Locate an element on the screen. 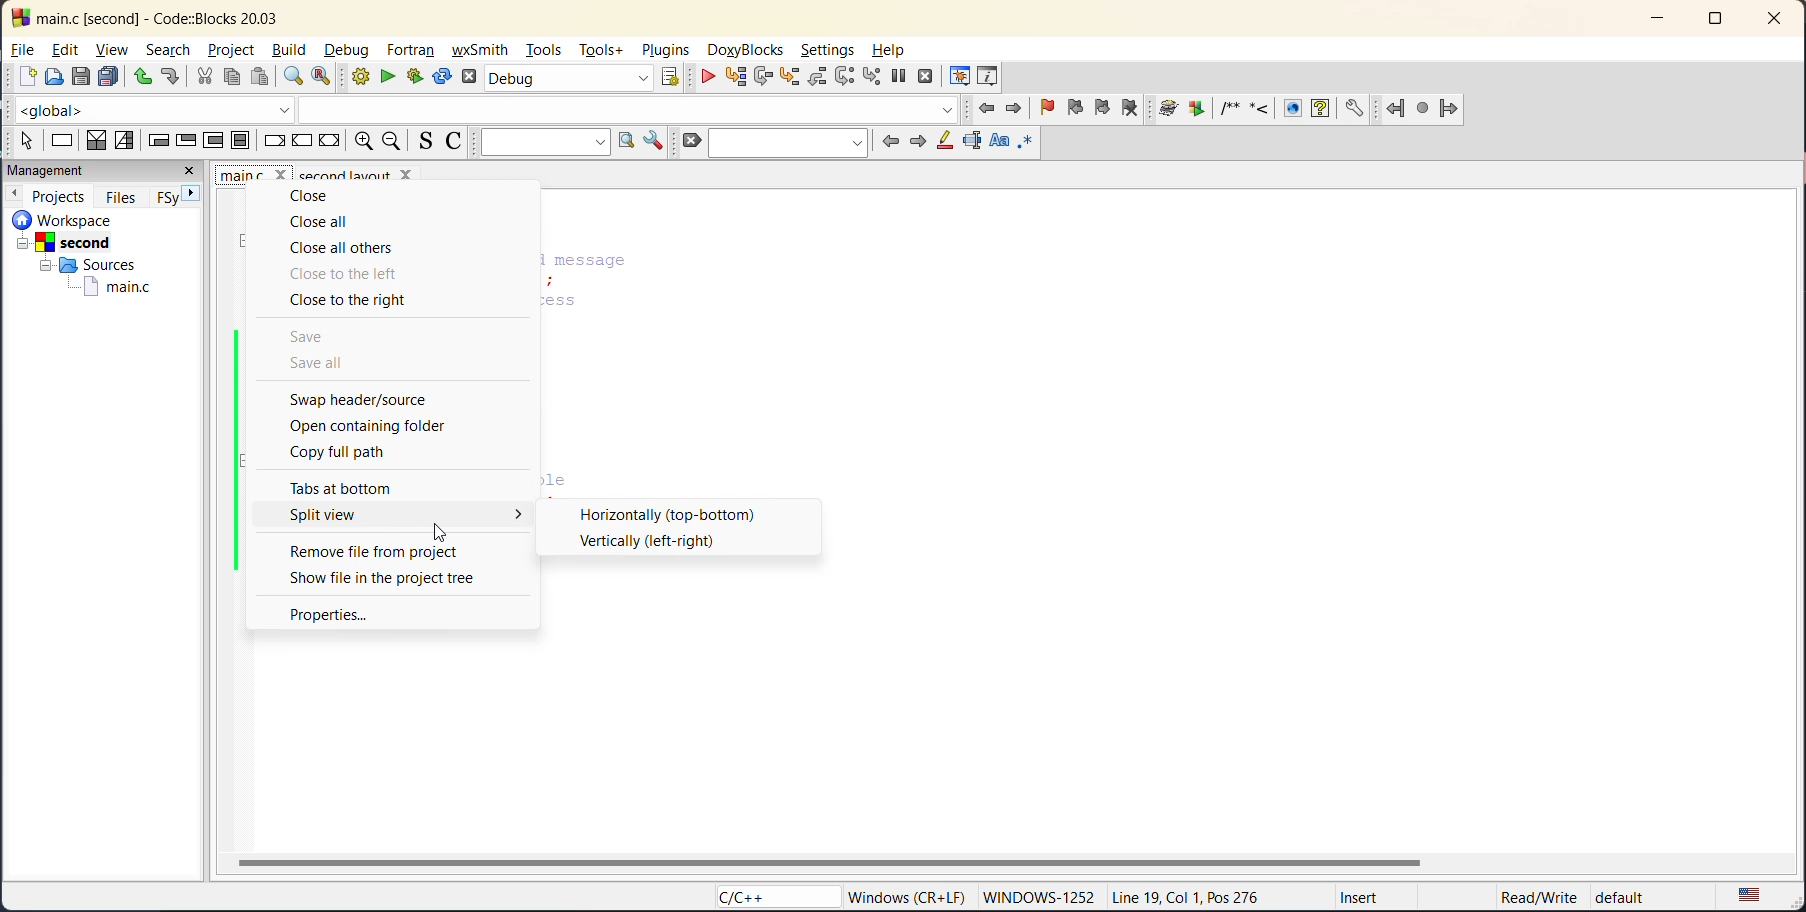 The image size is (1806, 912). Insert is located at coordinates (1363, 896).